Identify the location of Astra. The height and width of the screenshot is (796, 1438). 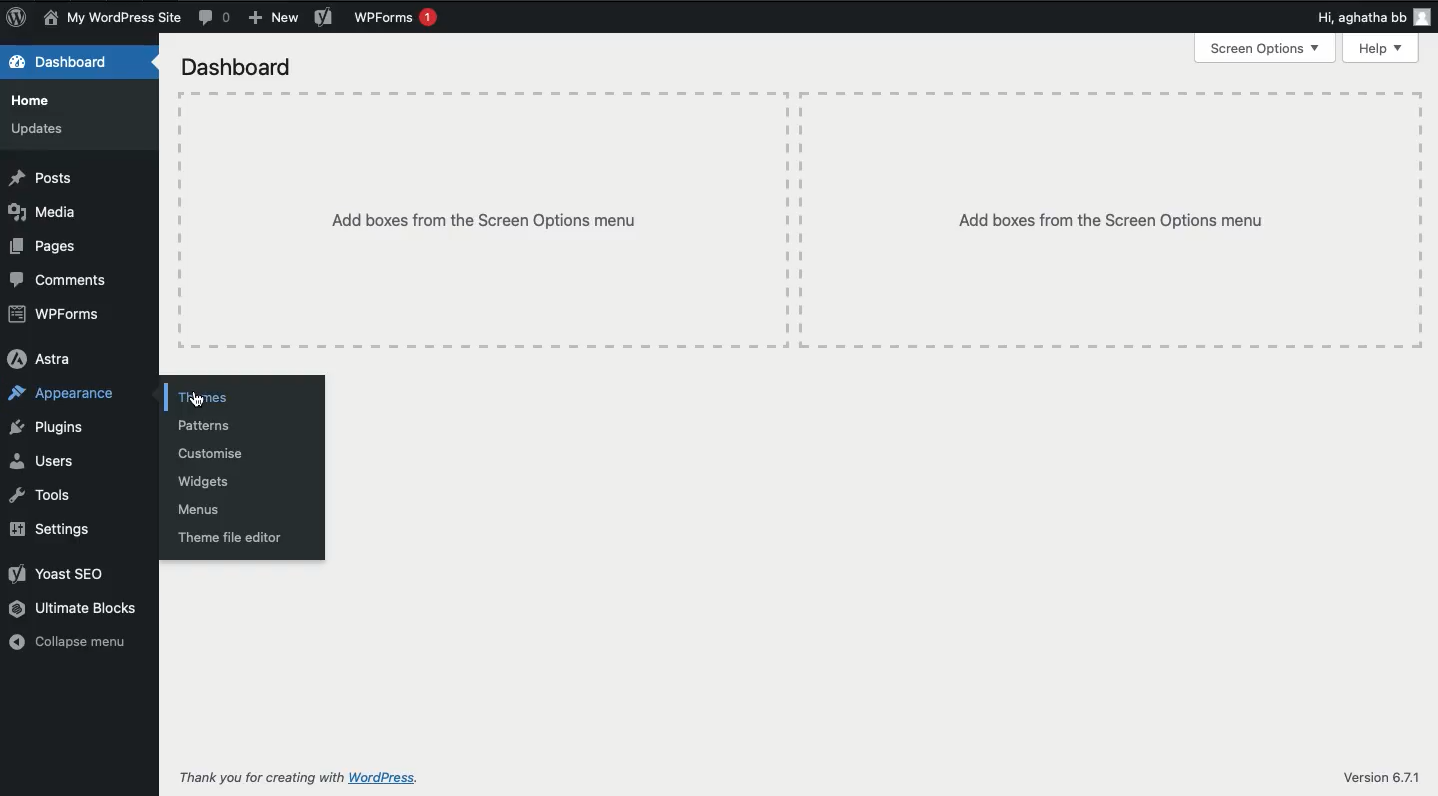
(44, 358).